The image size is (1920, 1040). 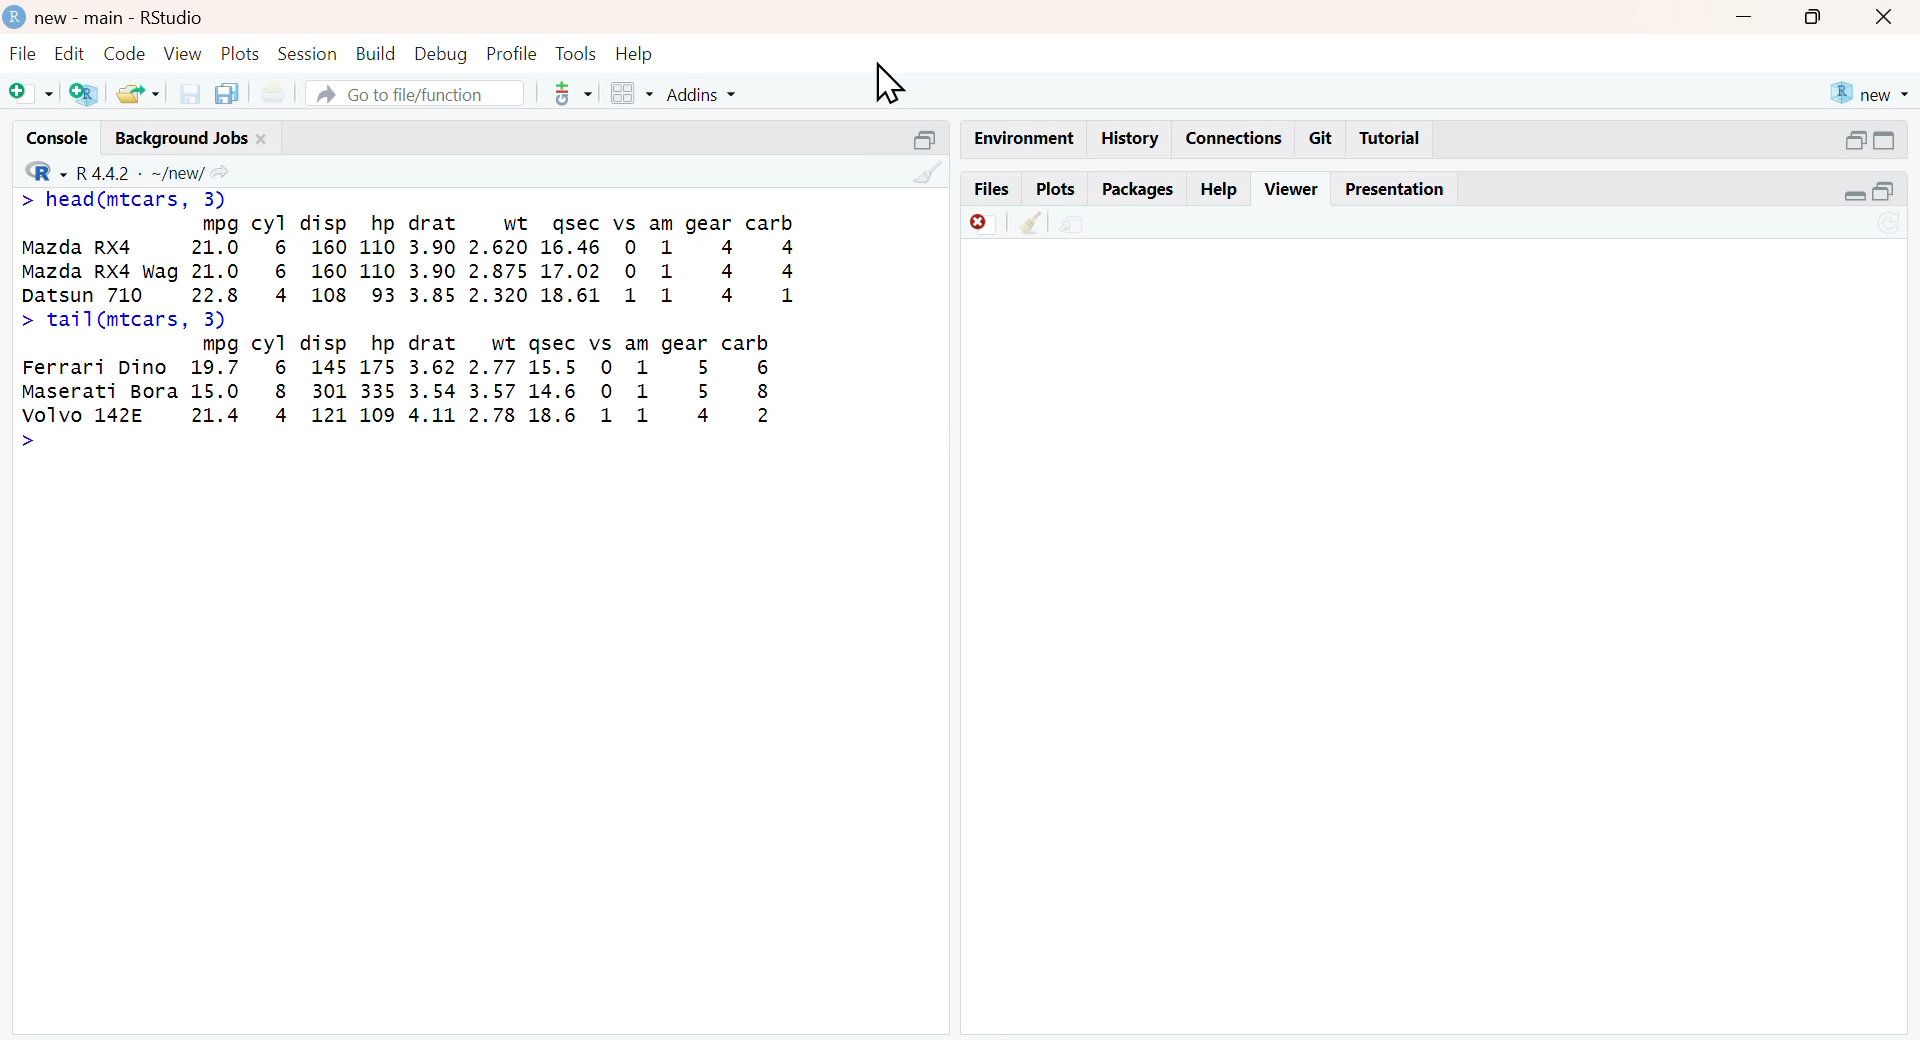 What do you see at coordinates (407, 392) in the screenshot?
I see `> tail(mtcars, 3)

mpg cyl disp hp drat wt gsec vs am gear carb
Ferrari Dino 19.7 6 145 175 3.62 2.77 15.5 0 1 5 6
Maserati Bora 15.0 8 301 335 3.54 3.57 14.6 0 1 5 8
Volvo 142E 21.4 4 121 109 4.11 2.78 18.6 1 1 4 2
>` at bounding box center [407, 392].